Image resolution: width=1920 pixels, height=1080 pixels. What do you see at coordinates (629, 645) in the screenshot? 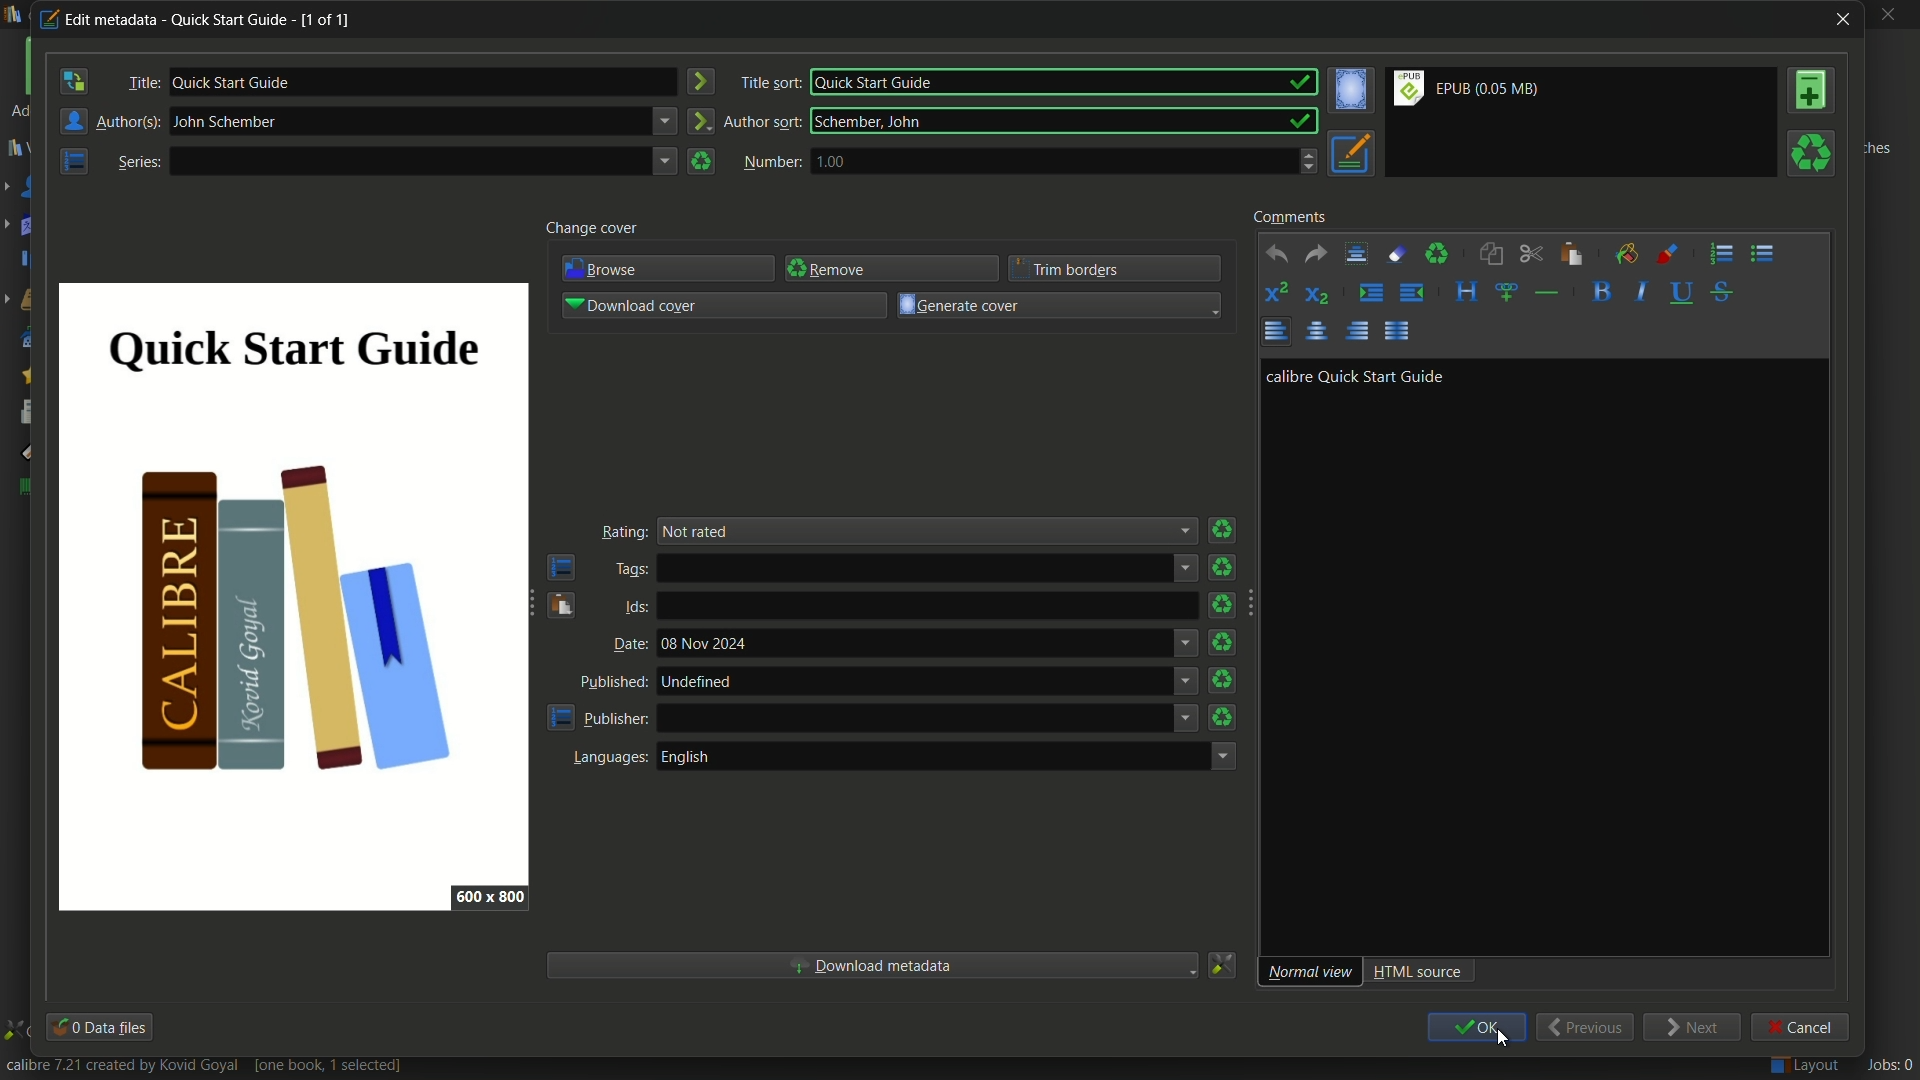
I see `date` at bounding box center [629, 645].